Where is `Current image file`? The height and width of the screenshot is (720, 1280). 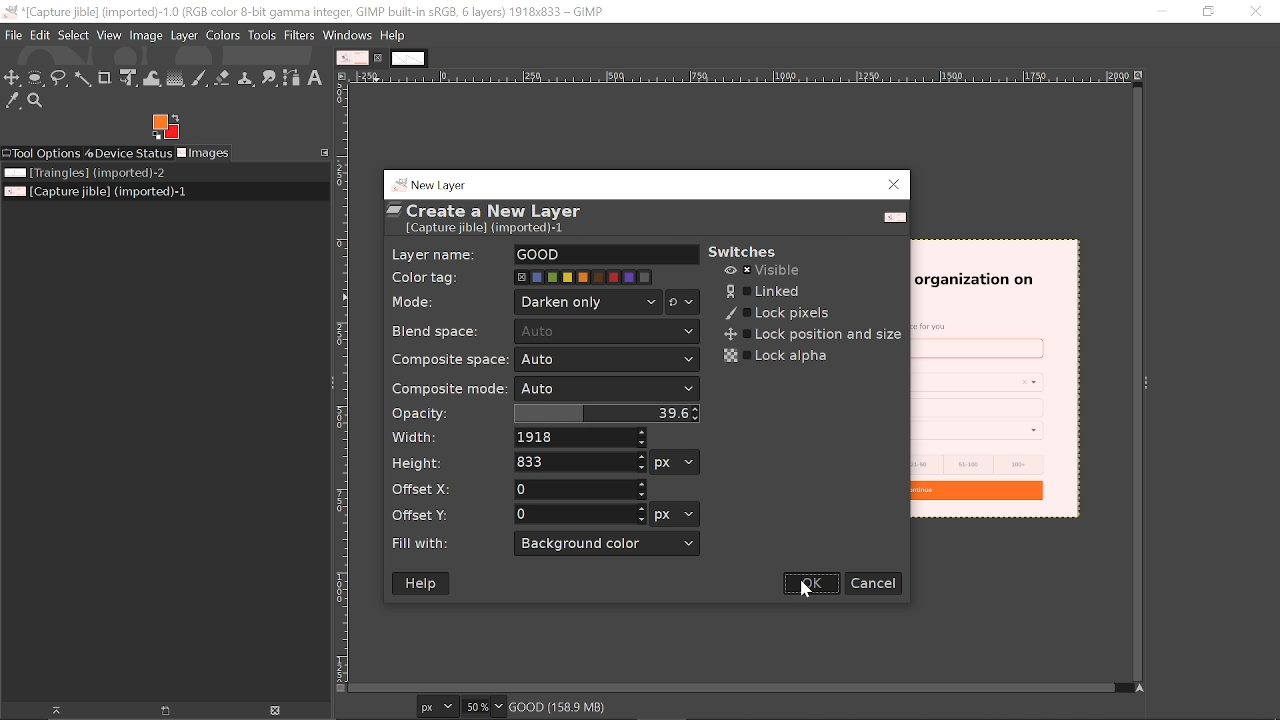
Current image file is located at coordinates (94, 192).